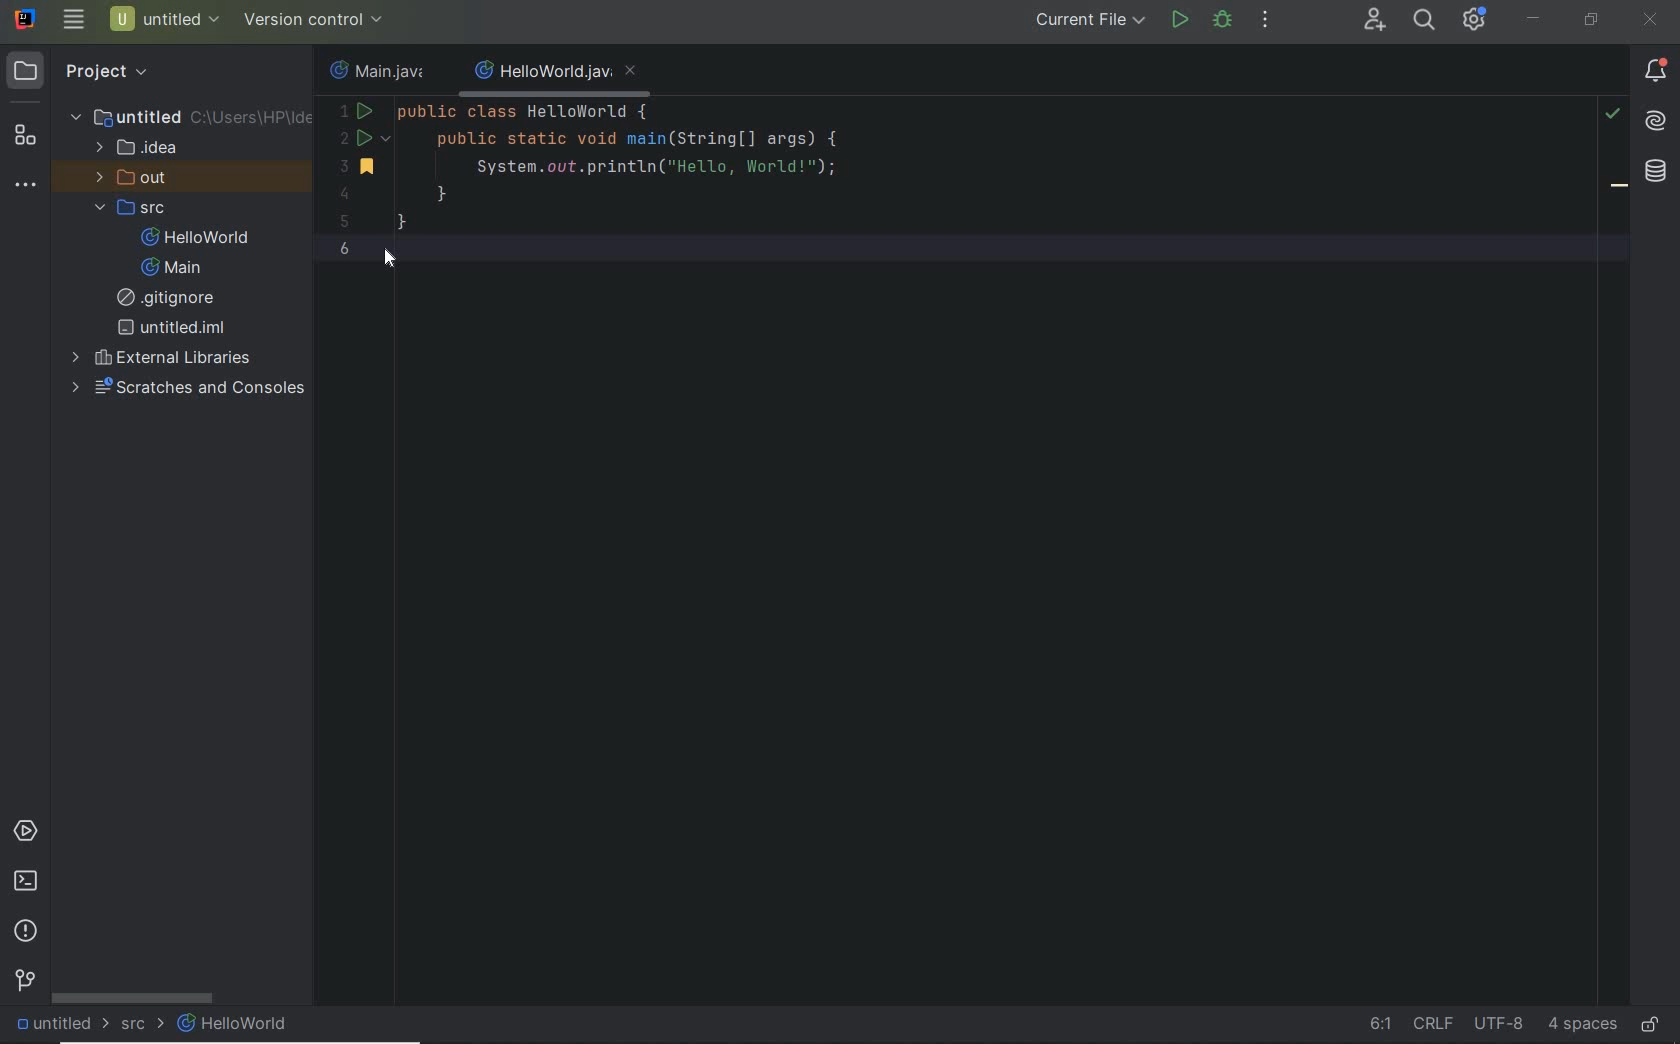 This screenshot has height=1044, width=1680. Describe the element at coordinates (1620, 189) in the screenshot. I see `bookmark` at that location.